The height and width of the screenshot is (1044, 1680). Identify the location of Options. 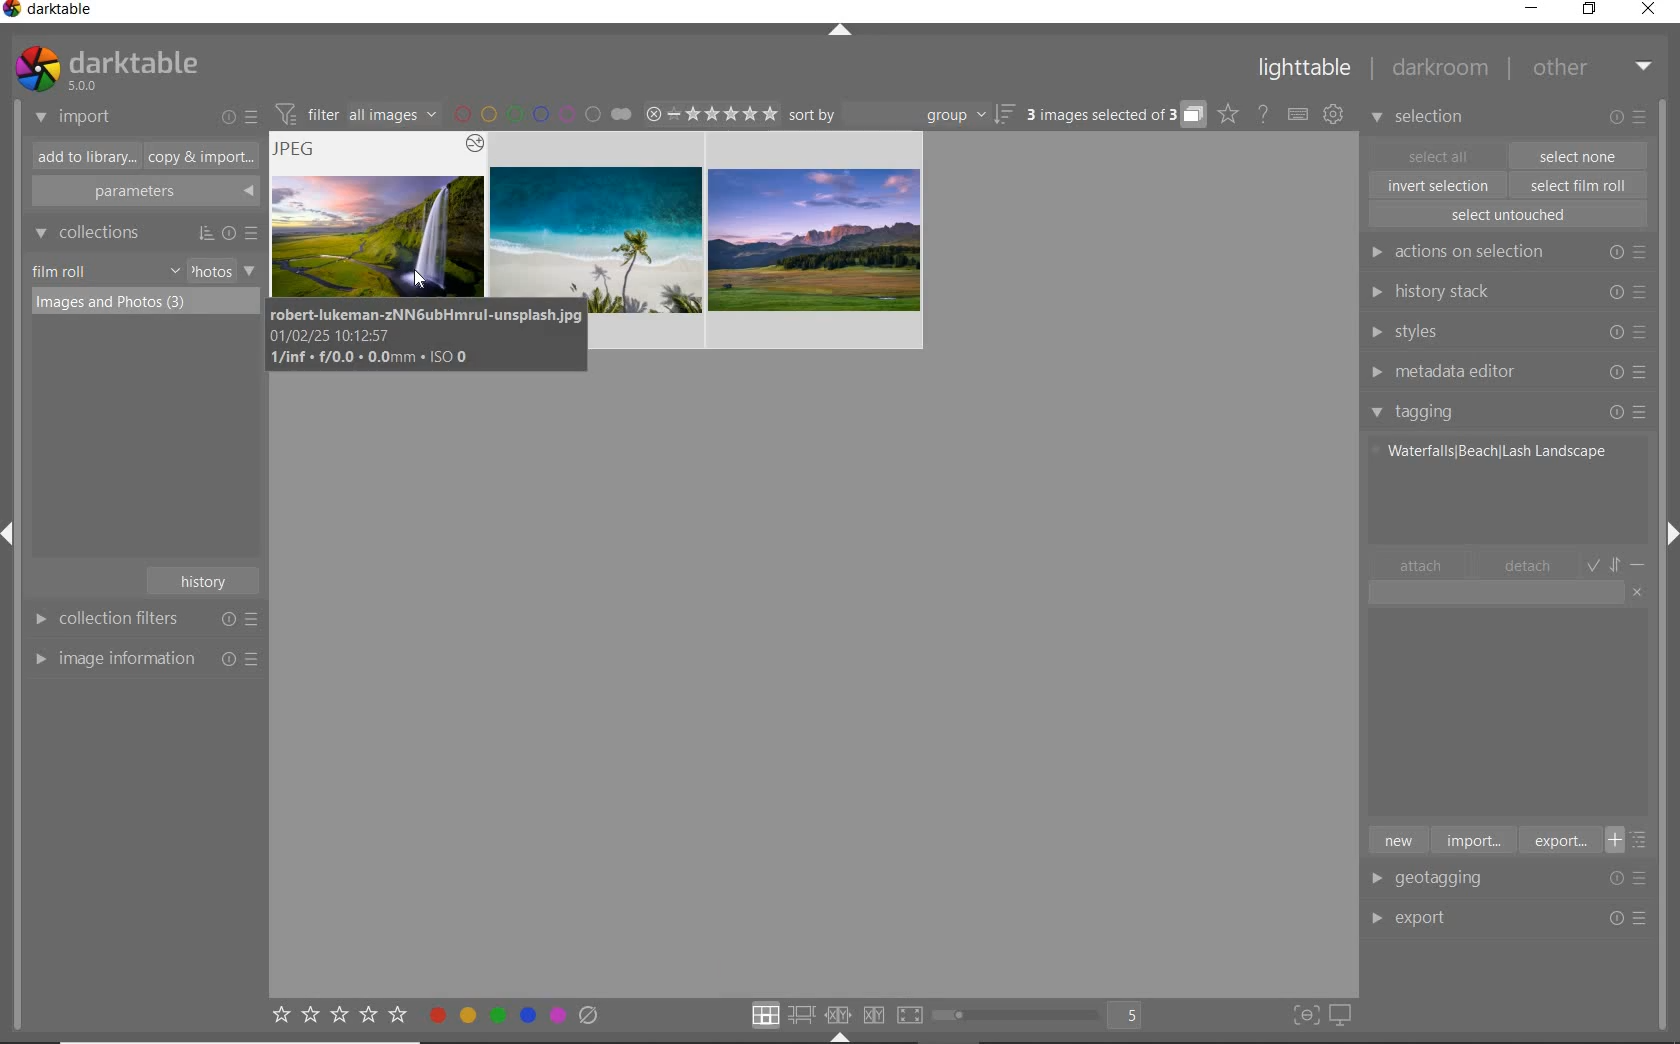
(1630, 919).